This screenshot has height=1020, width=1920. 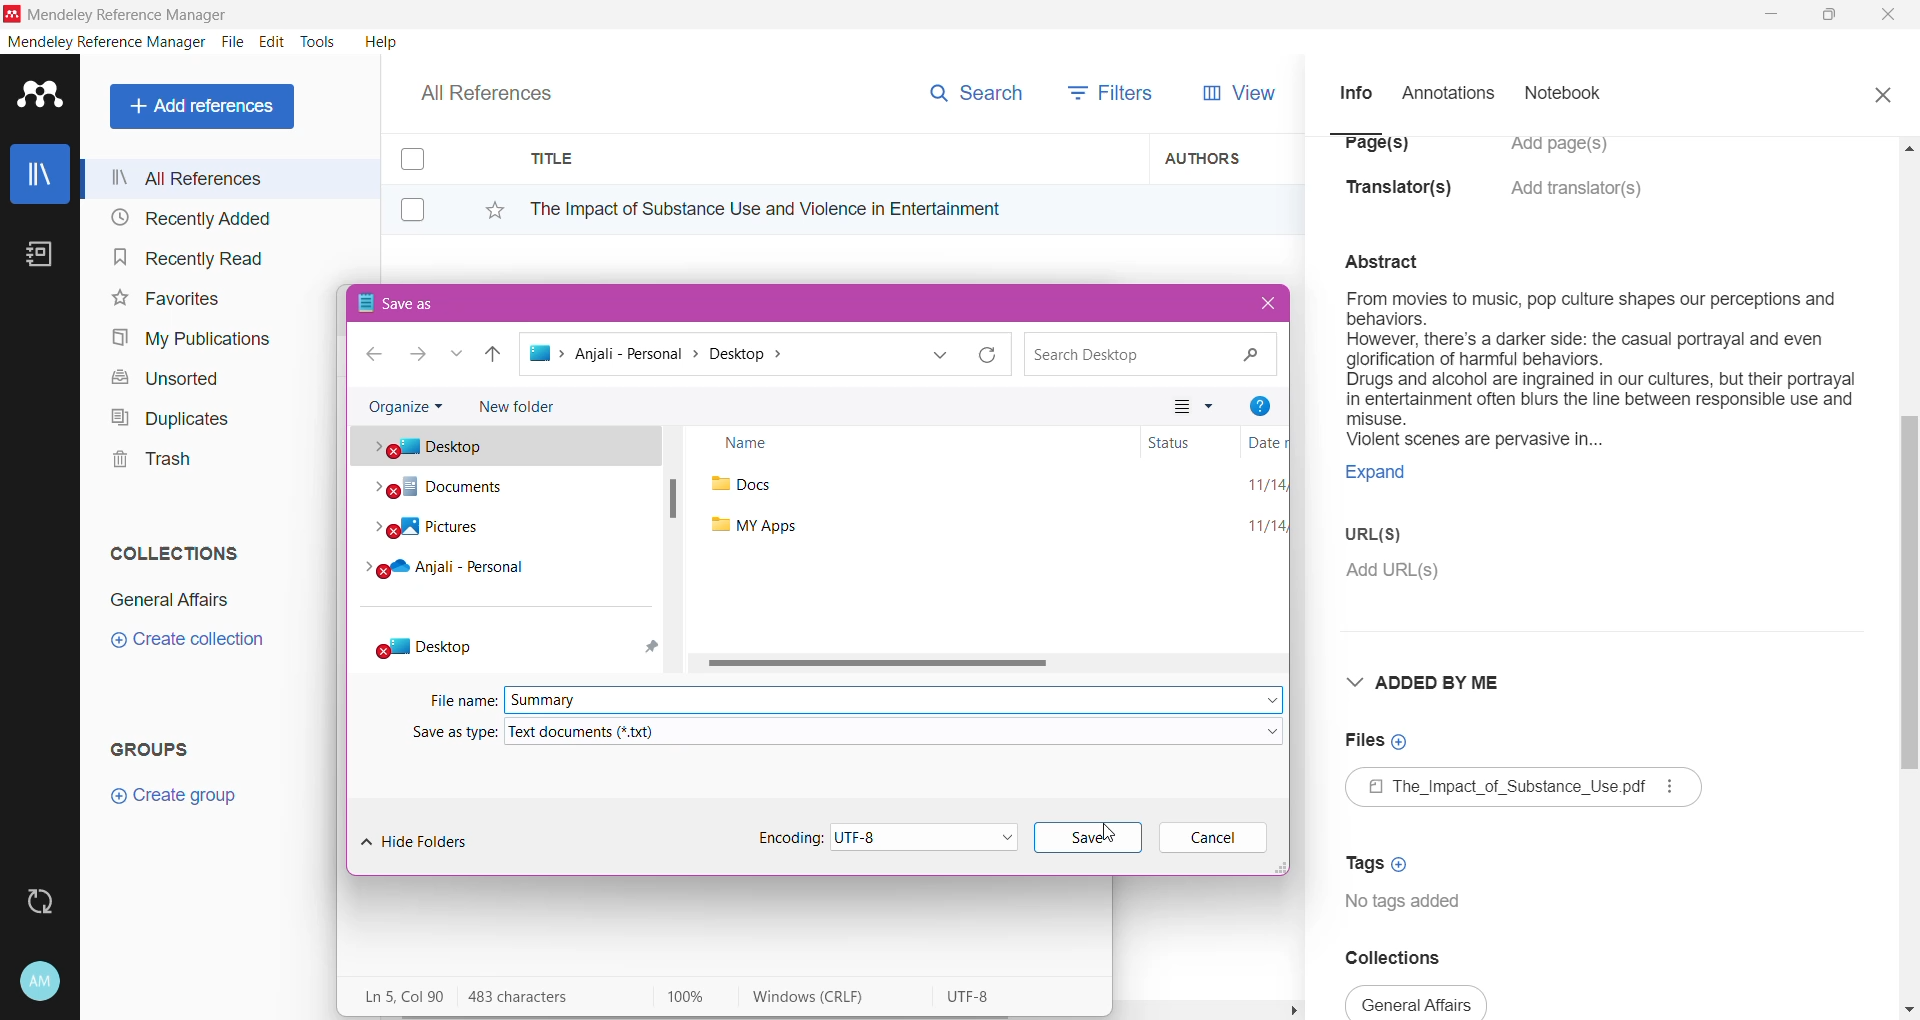 What do you see at coordinates (536, 997) in the screenshot?
I see `Number of Characters in the pasted text` at bounding box center [536, 997].